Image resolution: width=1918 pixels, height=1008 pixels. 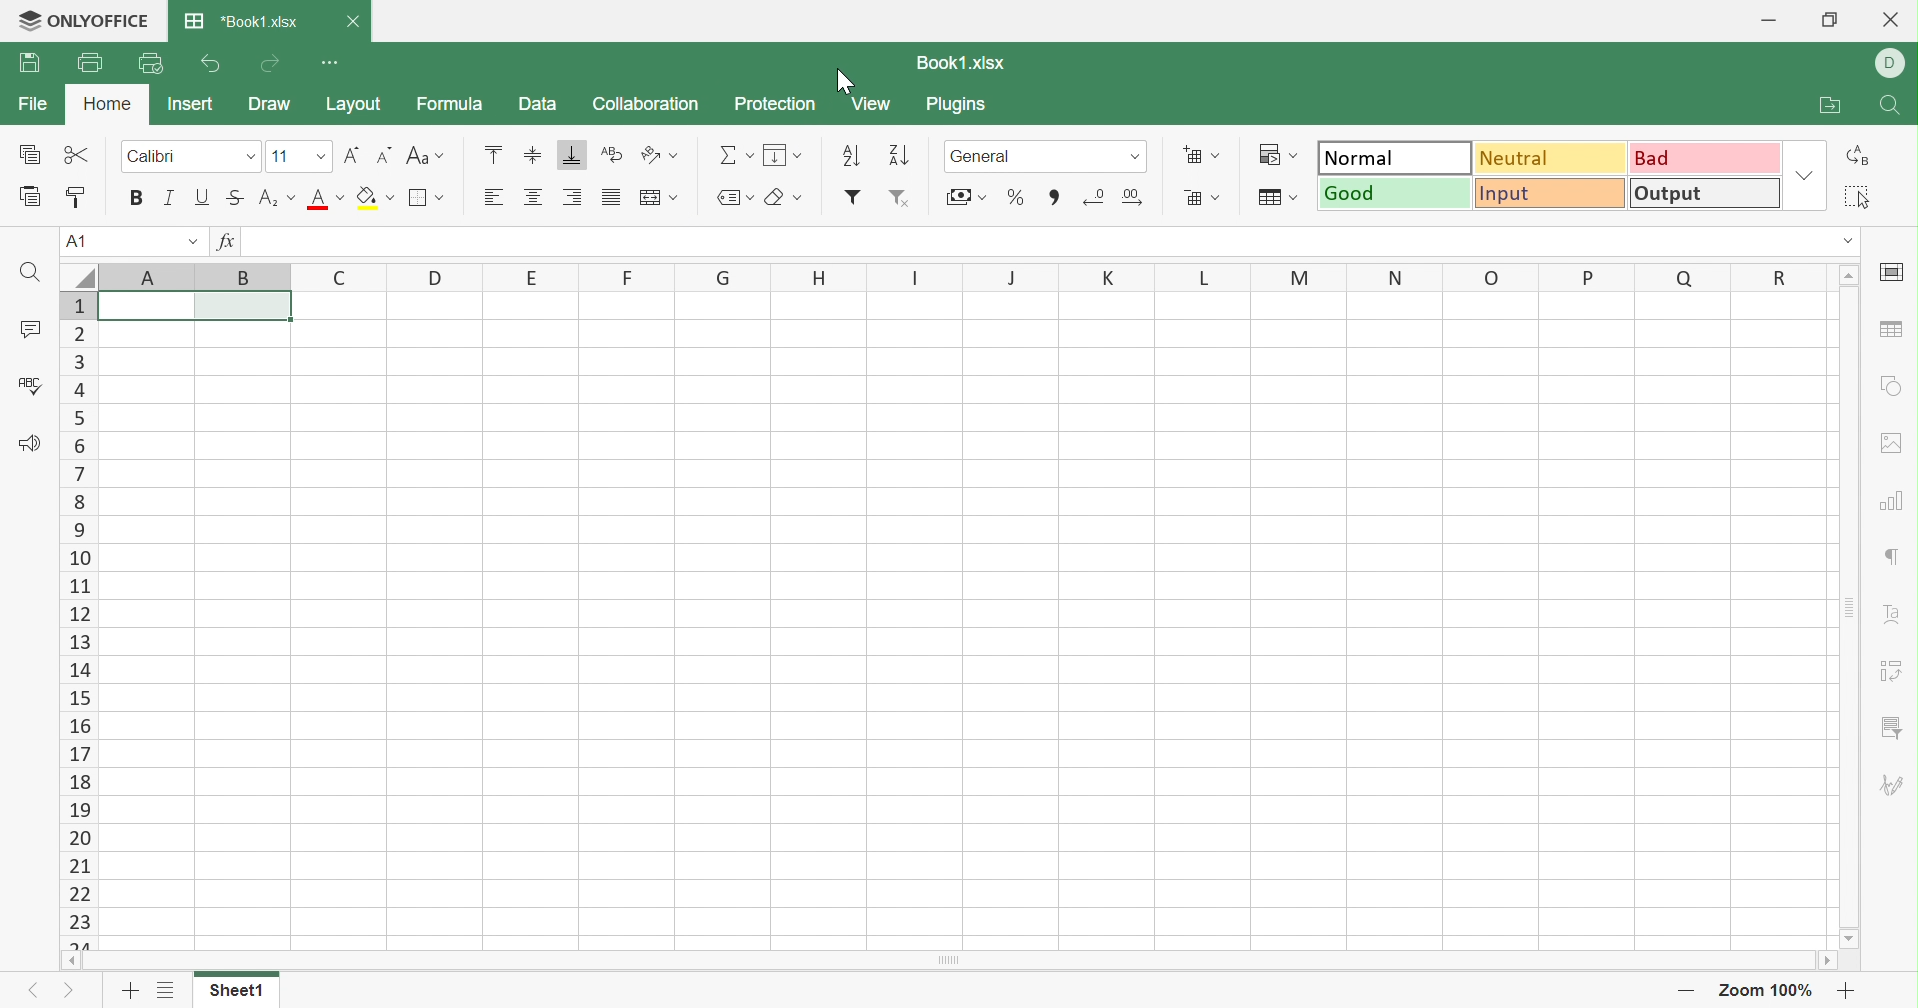 I want to click on Drop Down, so click(x=197, y=241).